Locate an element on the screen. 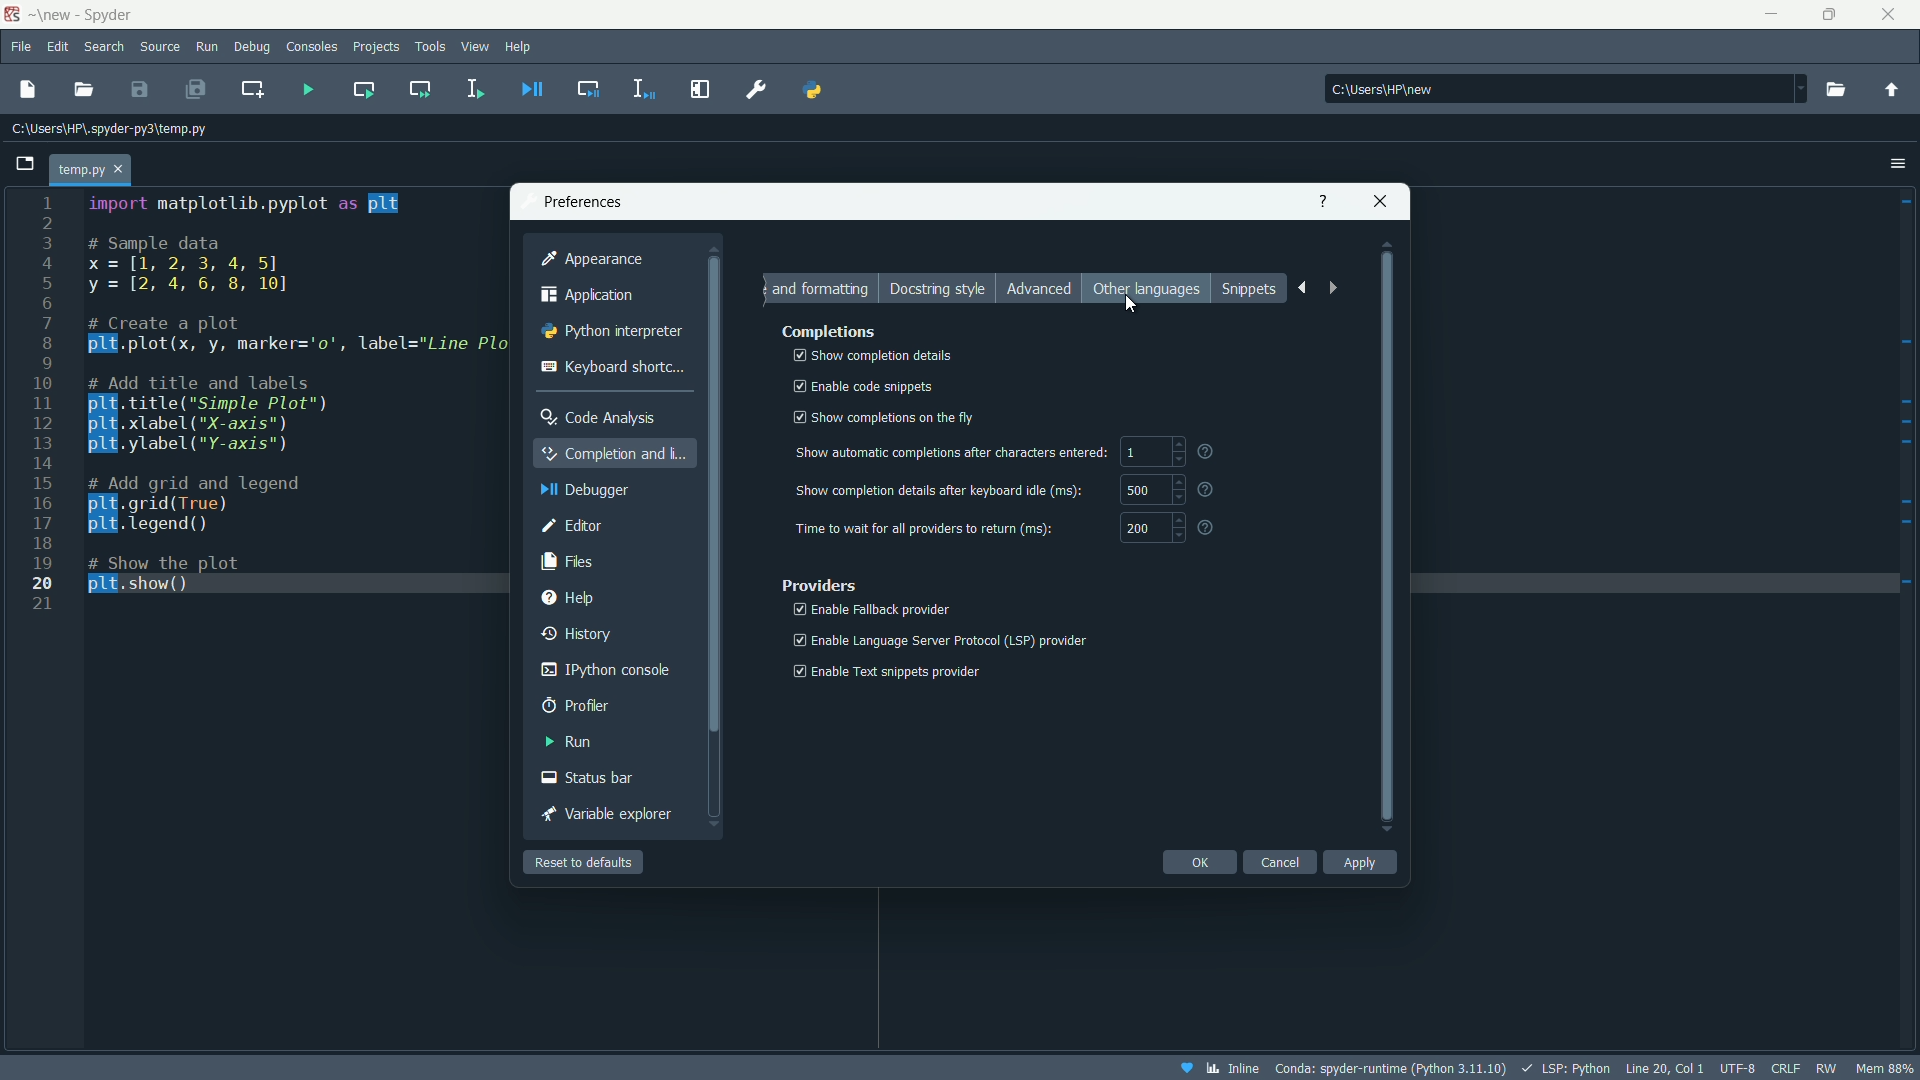 The image size is (1920, 1080). cursor position is located at coordinates (1665, 1067).